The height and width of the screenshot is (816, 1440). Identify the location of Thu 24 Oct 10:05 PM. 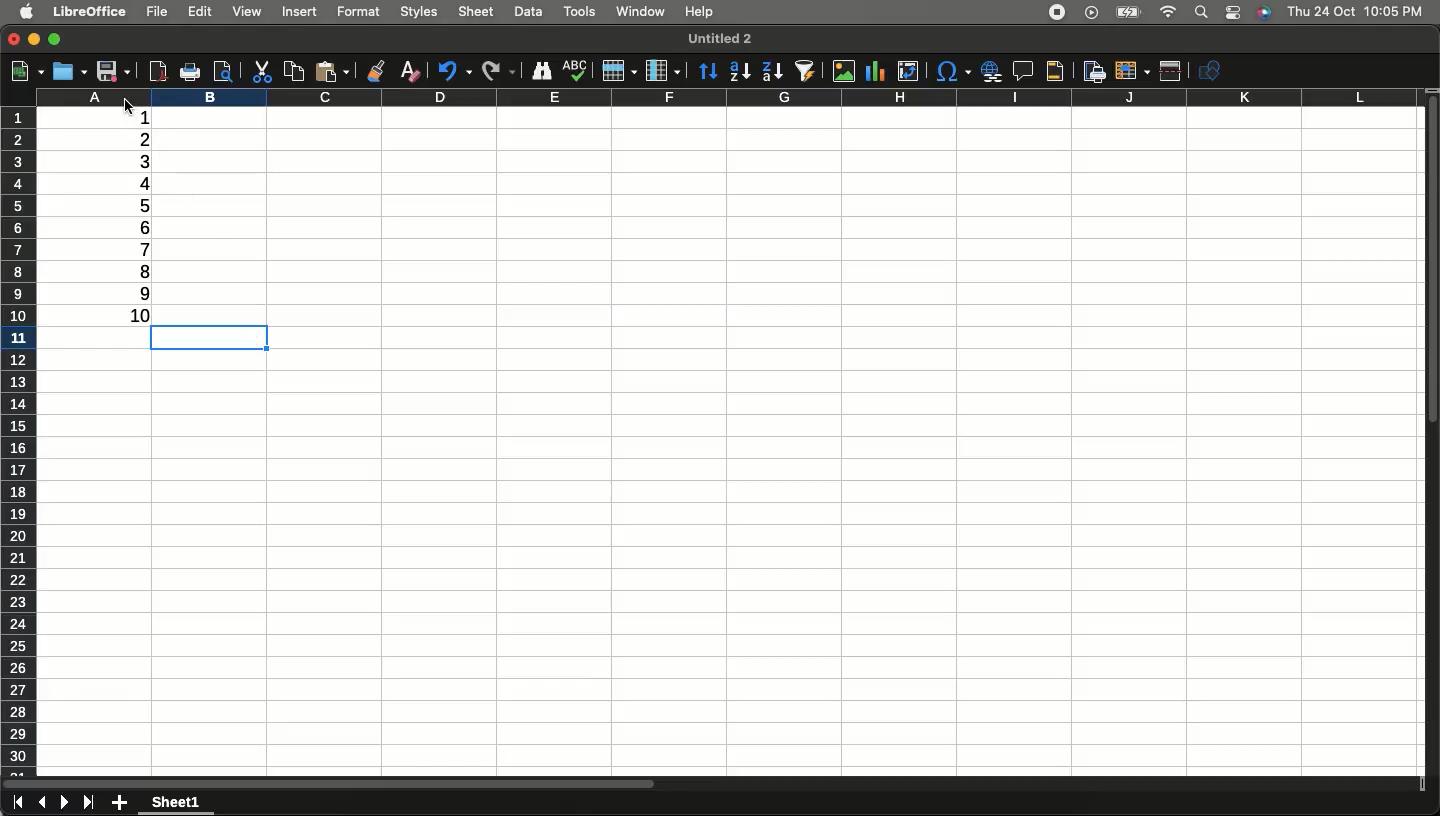
(1357, 11).